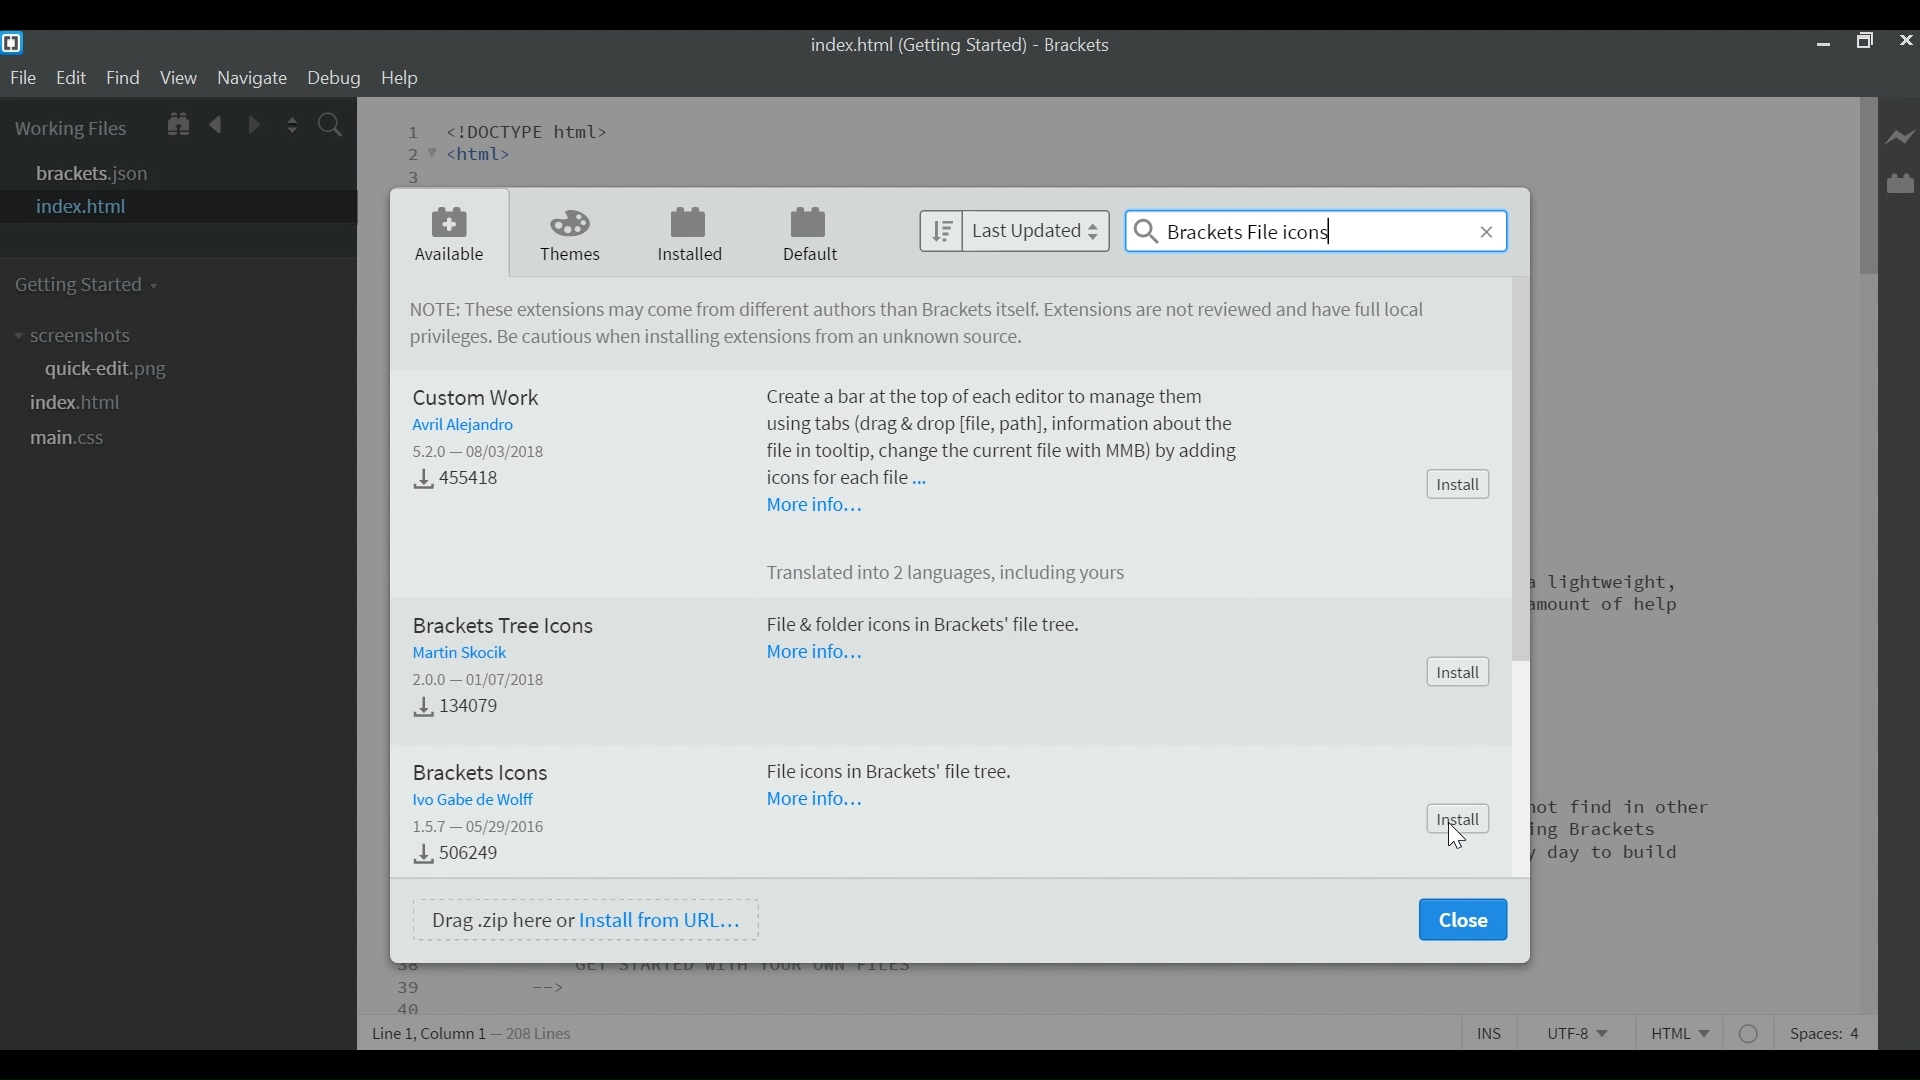 Image resolution: width=1920 pixels, height=1080 pixels. Describe the element at coordinates (87, 403) in the screenshot. I see `index.html` at that location.